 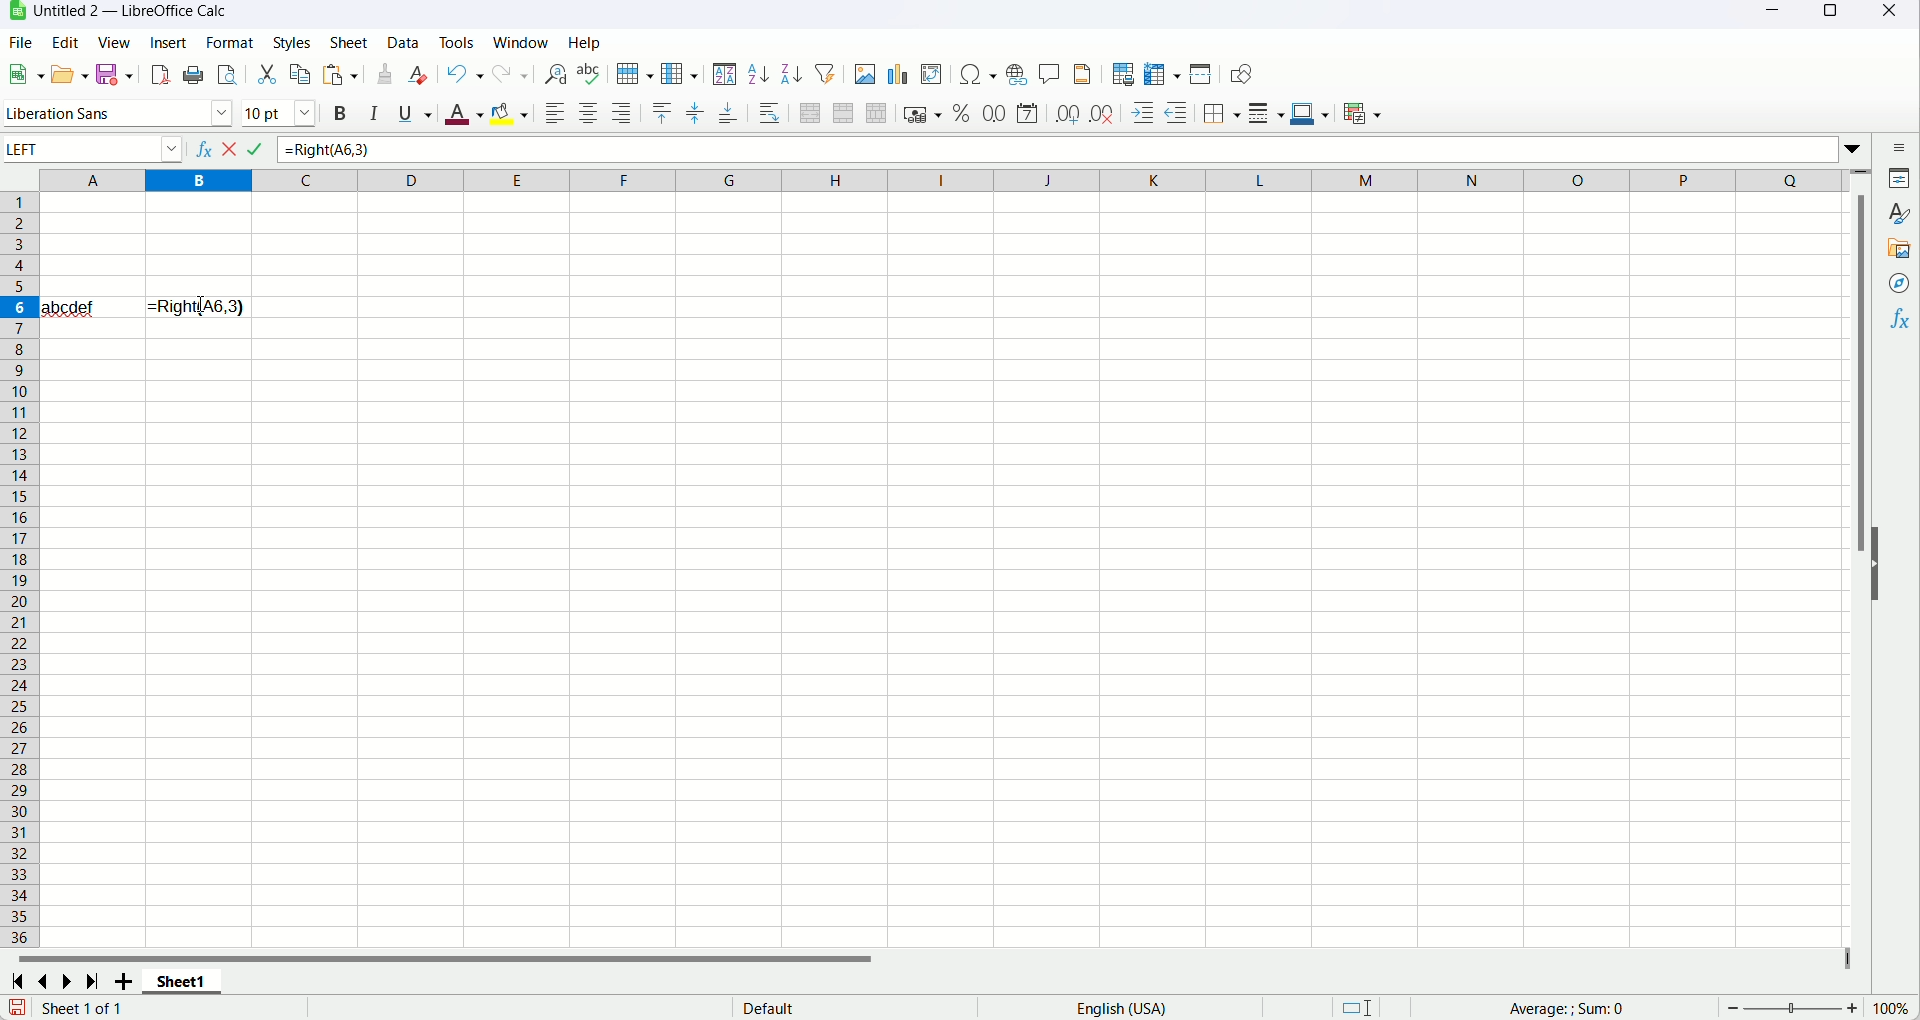 I want to click on sheet1, so click(x=185, y=981).